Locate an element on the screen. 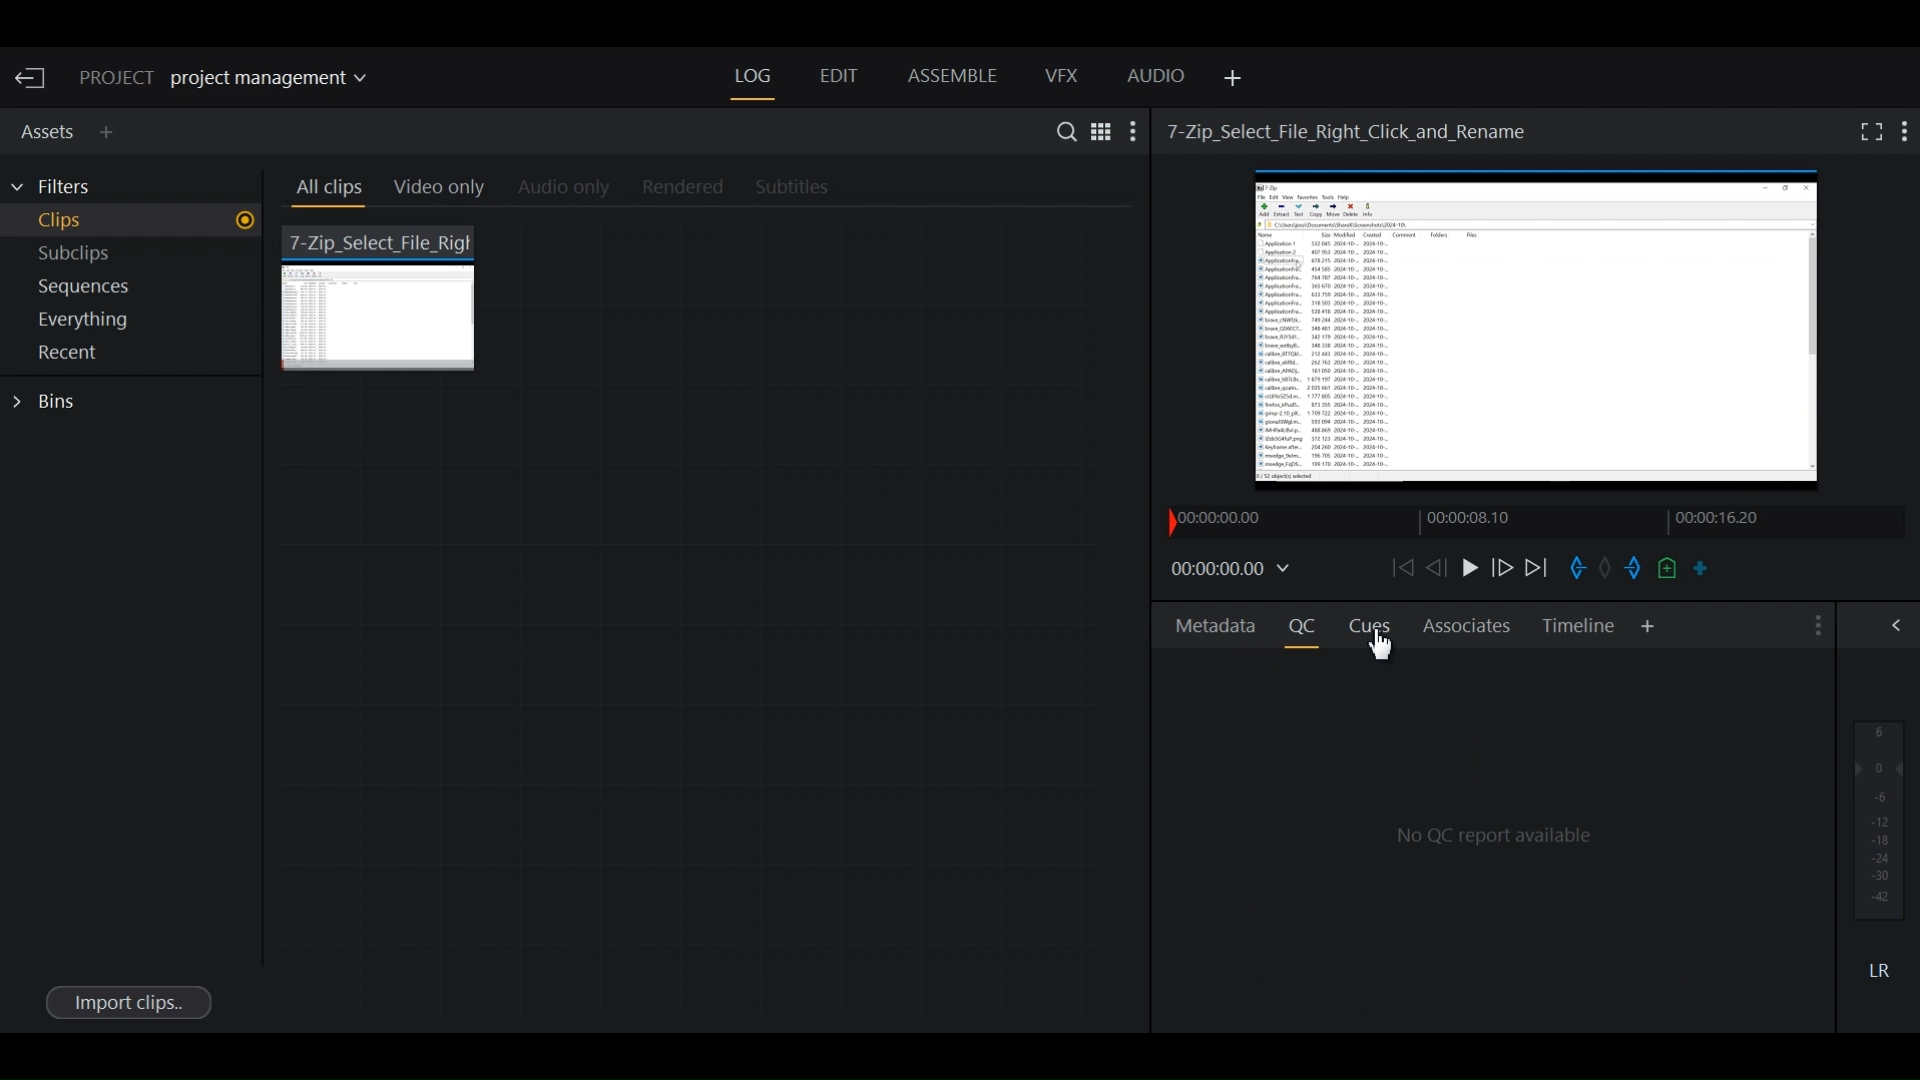  Rendered is located at coordinates (677, 188).